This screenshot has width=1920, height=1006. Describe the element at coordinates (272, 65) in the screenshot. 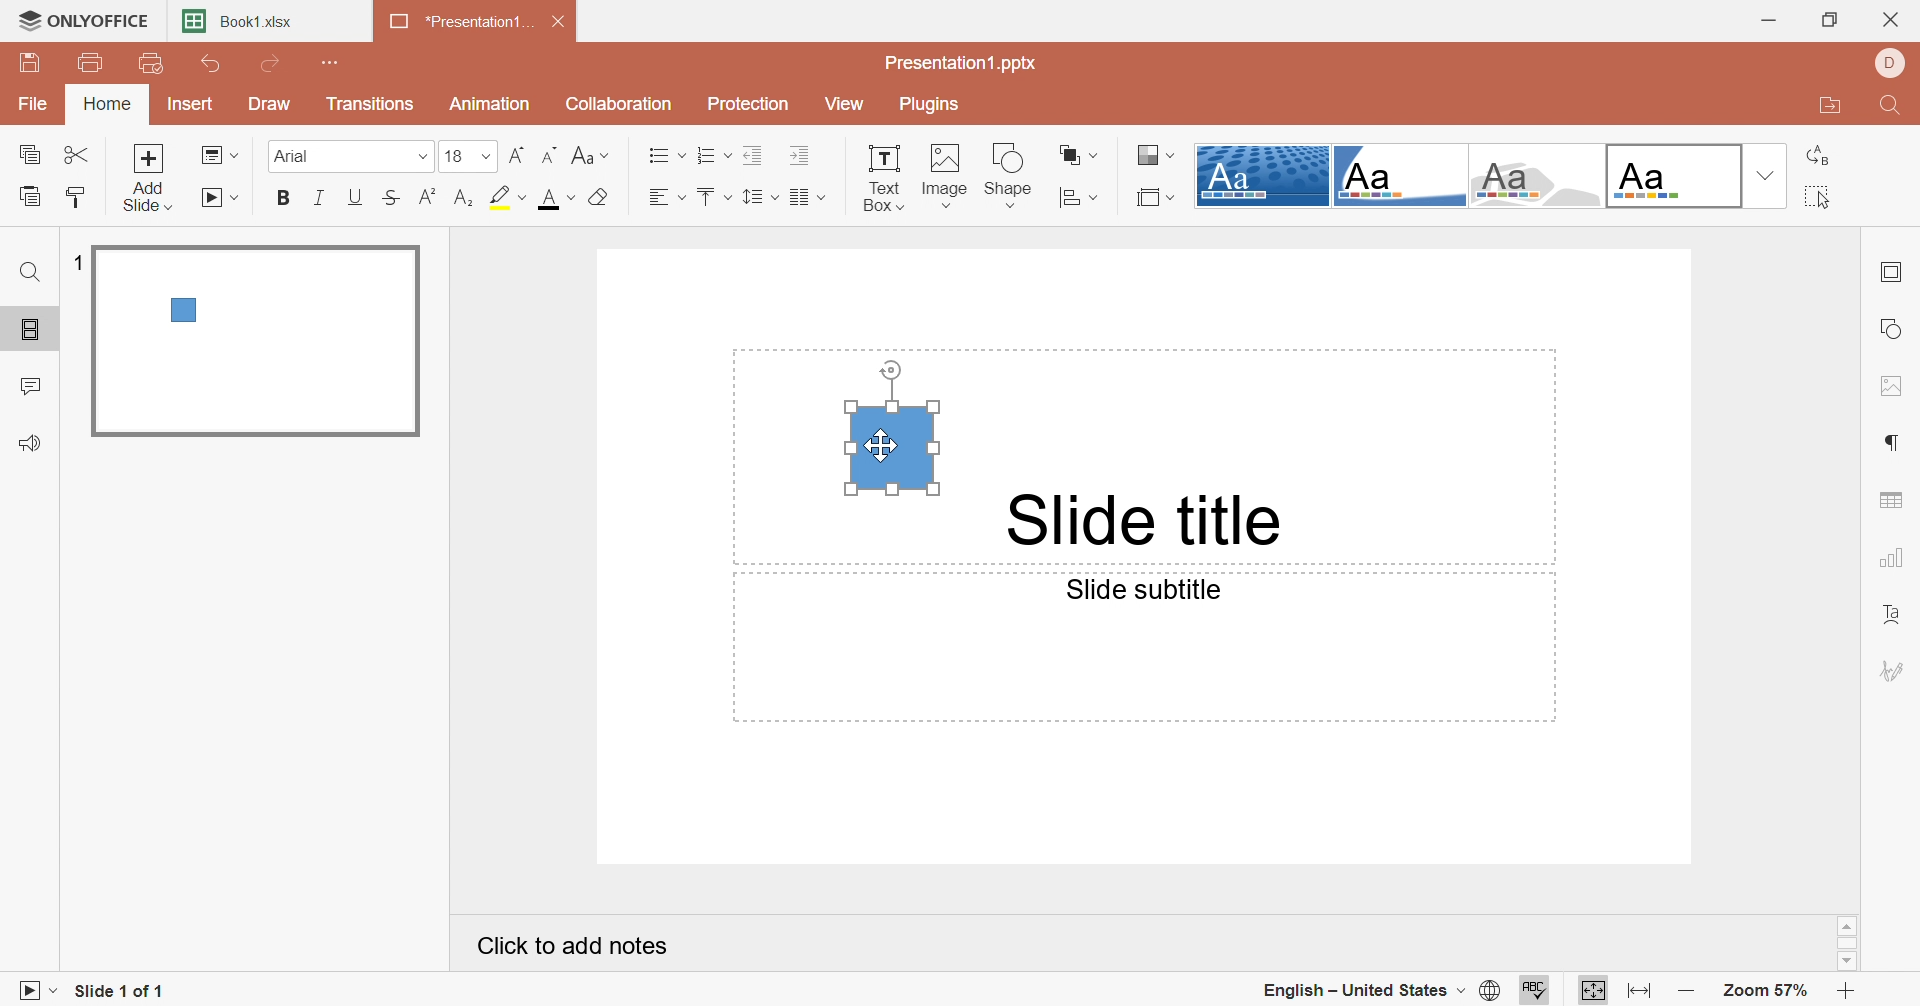

I see `Redo` at that location.